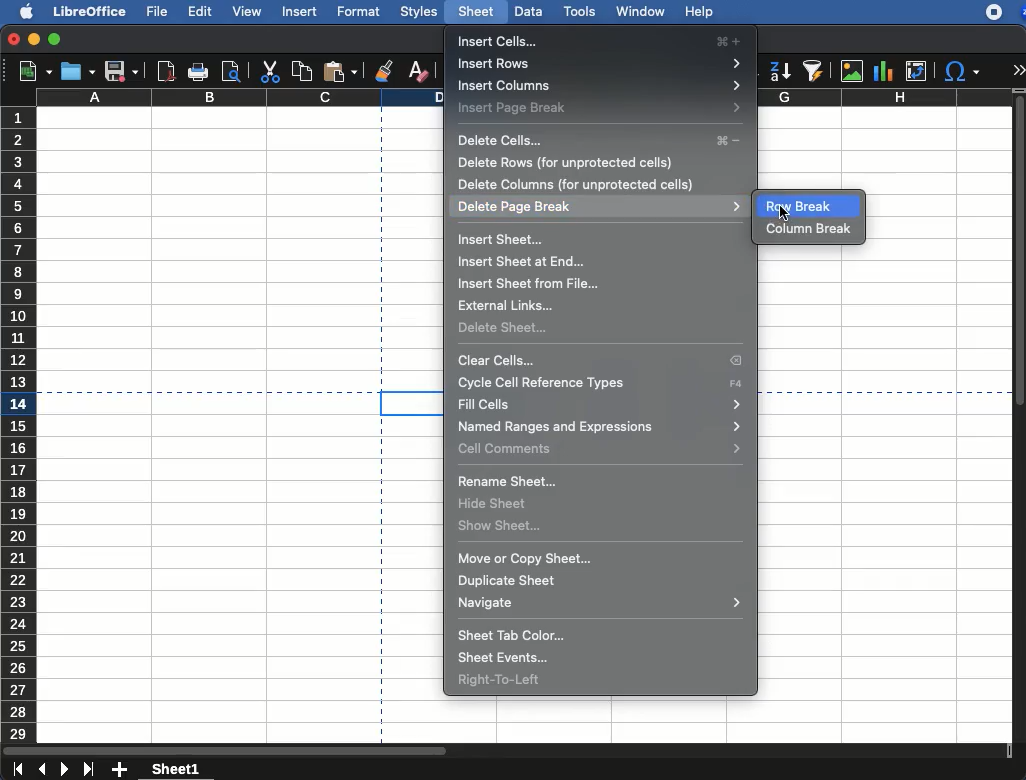 This screenshot has height=780, width=1026. Describe the element at coordinates (122, 770) in the screenshot. I see `add` at that location.